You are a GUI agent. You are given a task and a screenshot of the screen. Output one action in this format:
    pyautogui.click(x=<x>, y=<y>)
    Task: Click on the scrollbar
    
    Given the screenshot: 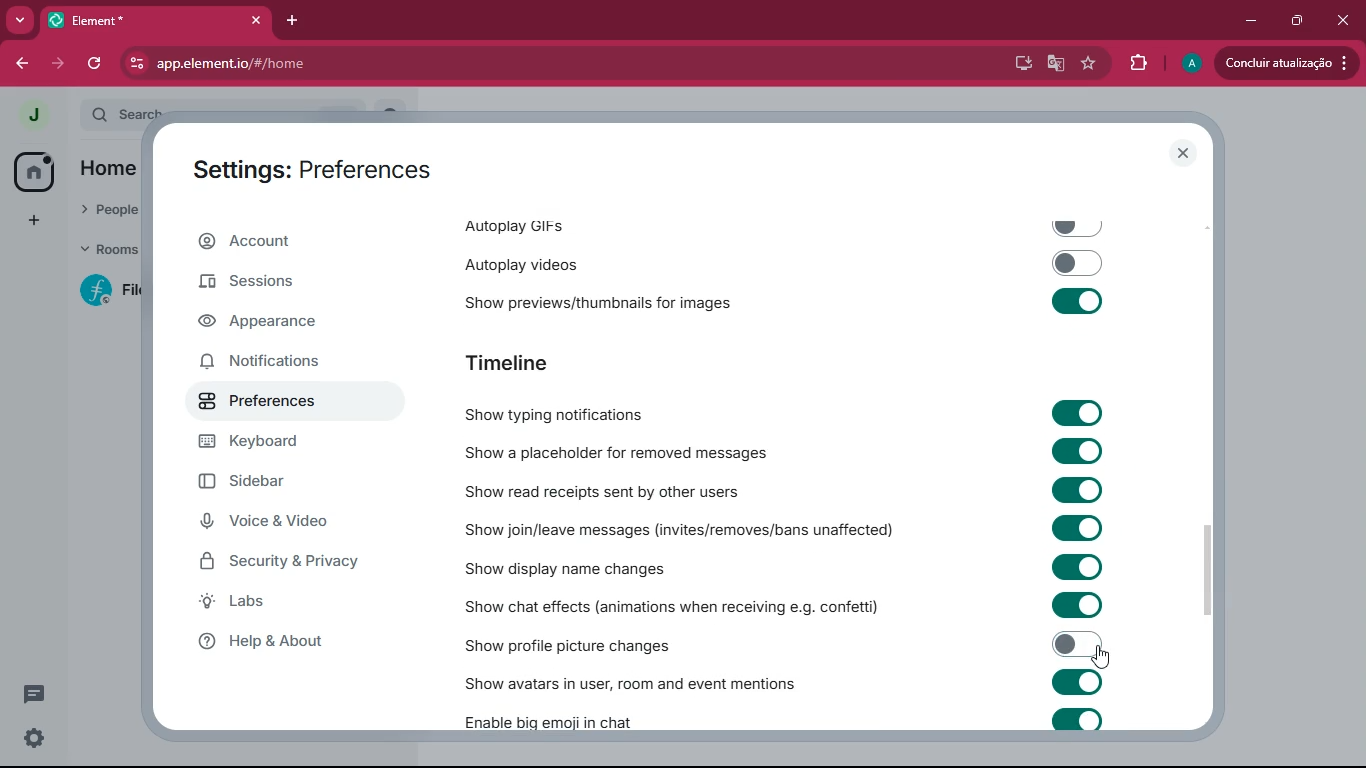 What is the action you would take?
    pyautogui.click(x=1208, y=570)
    